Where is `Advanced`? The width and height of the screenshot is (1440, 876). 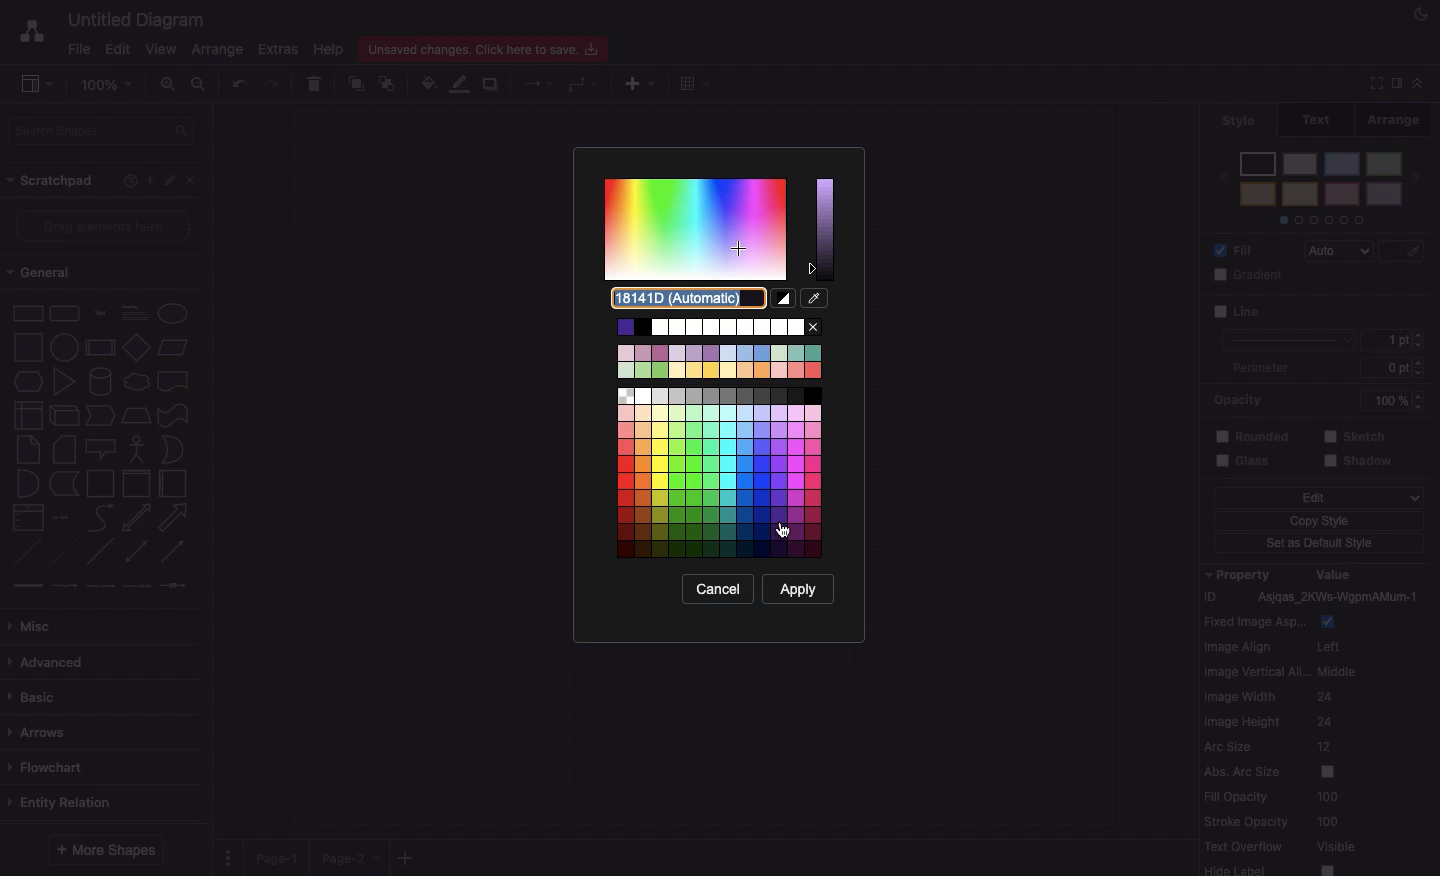 Advanced is located at coordinates (47, 659).